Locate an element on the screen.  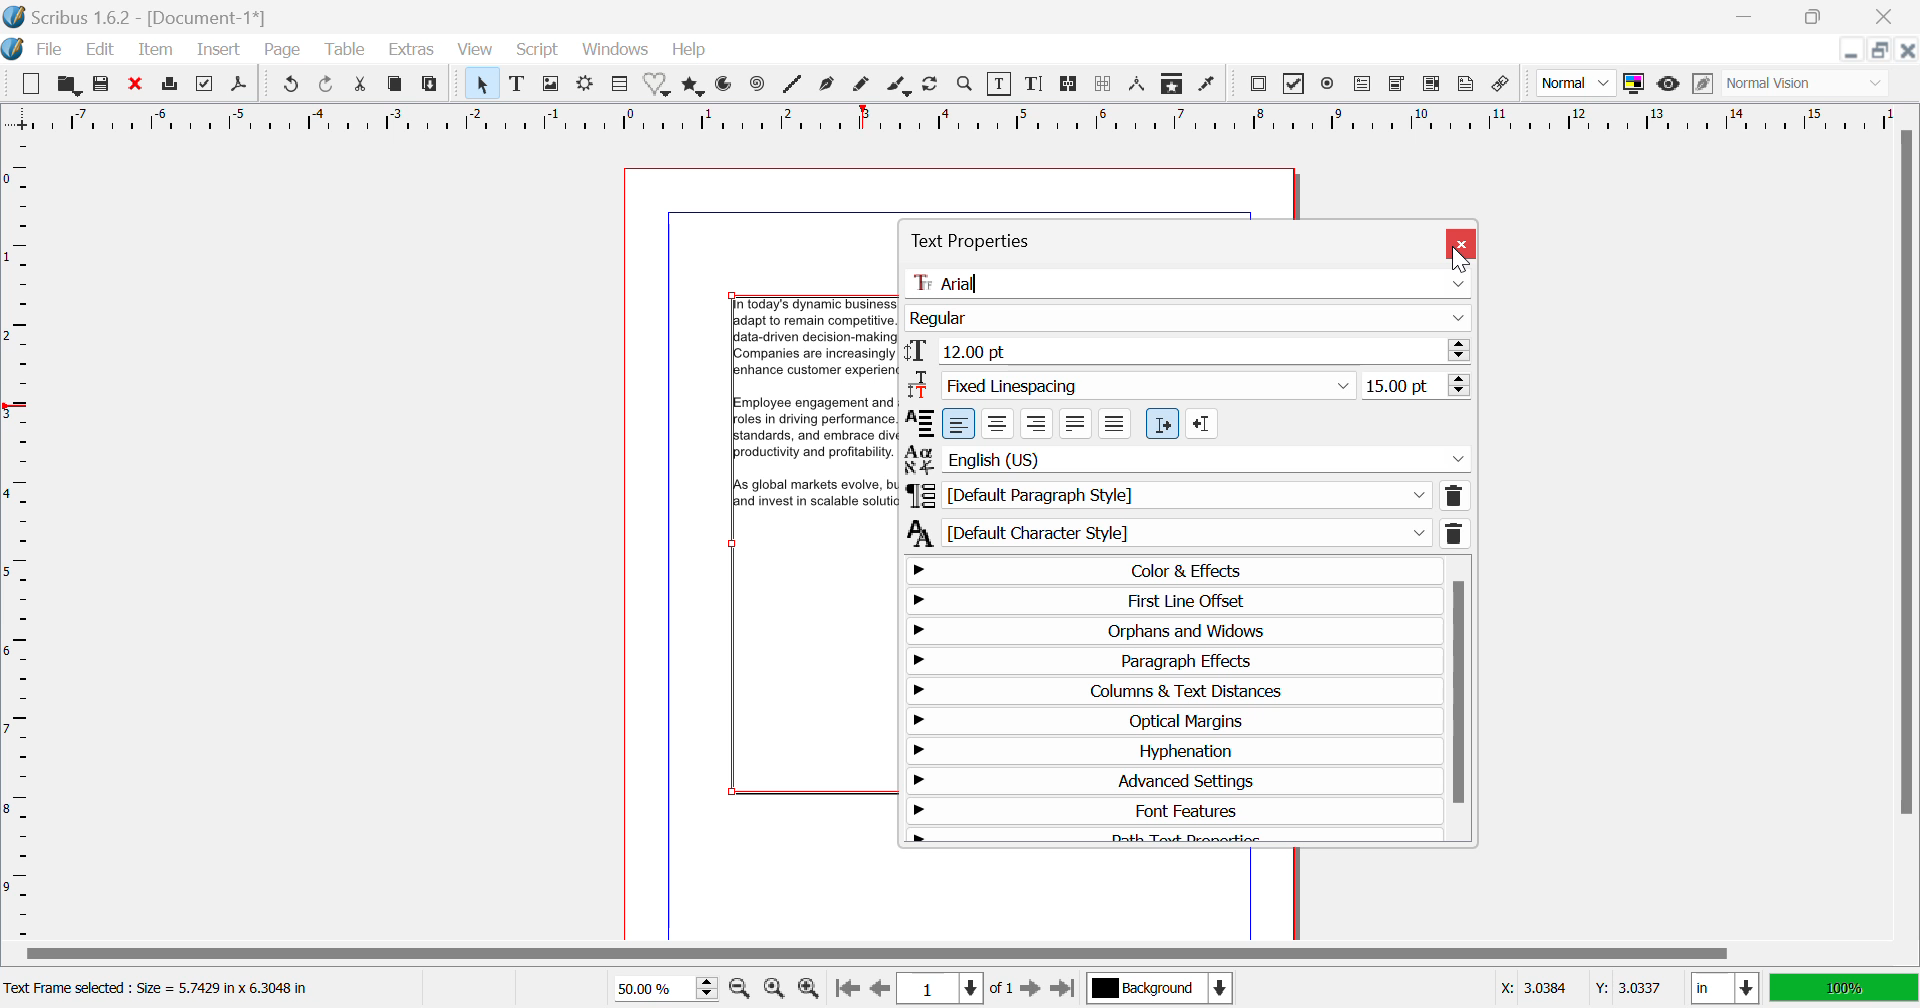
Table is located at coordinates (346, 51).